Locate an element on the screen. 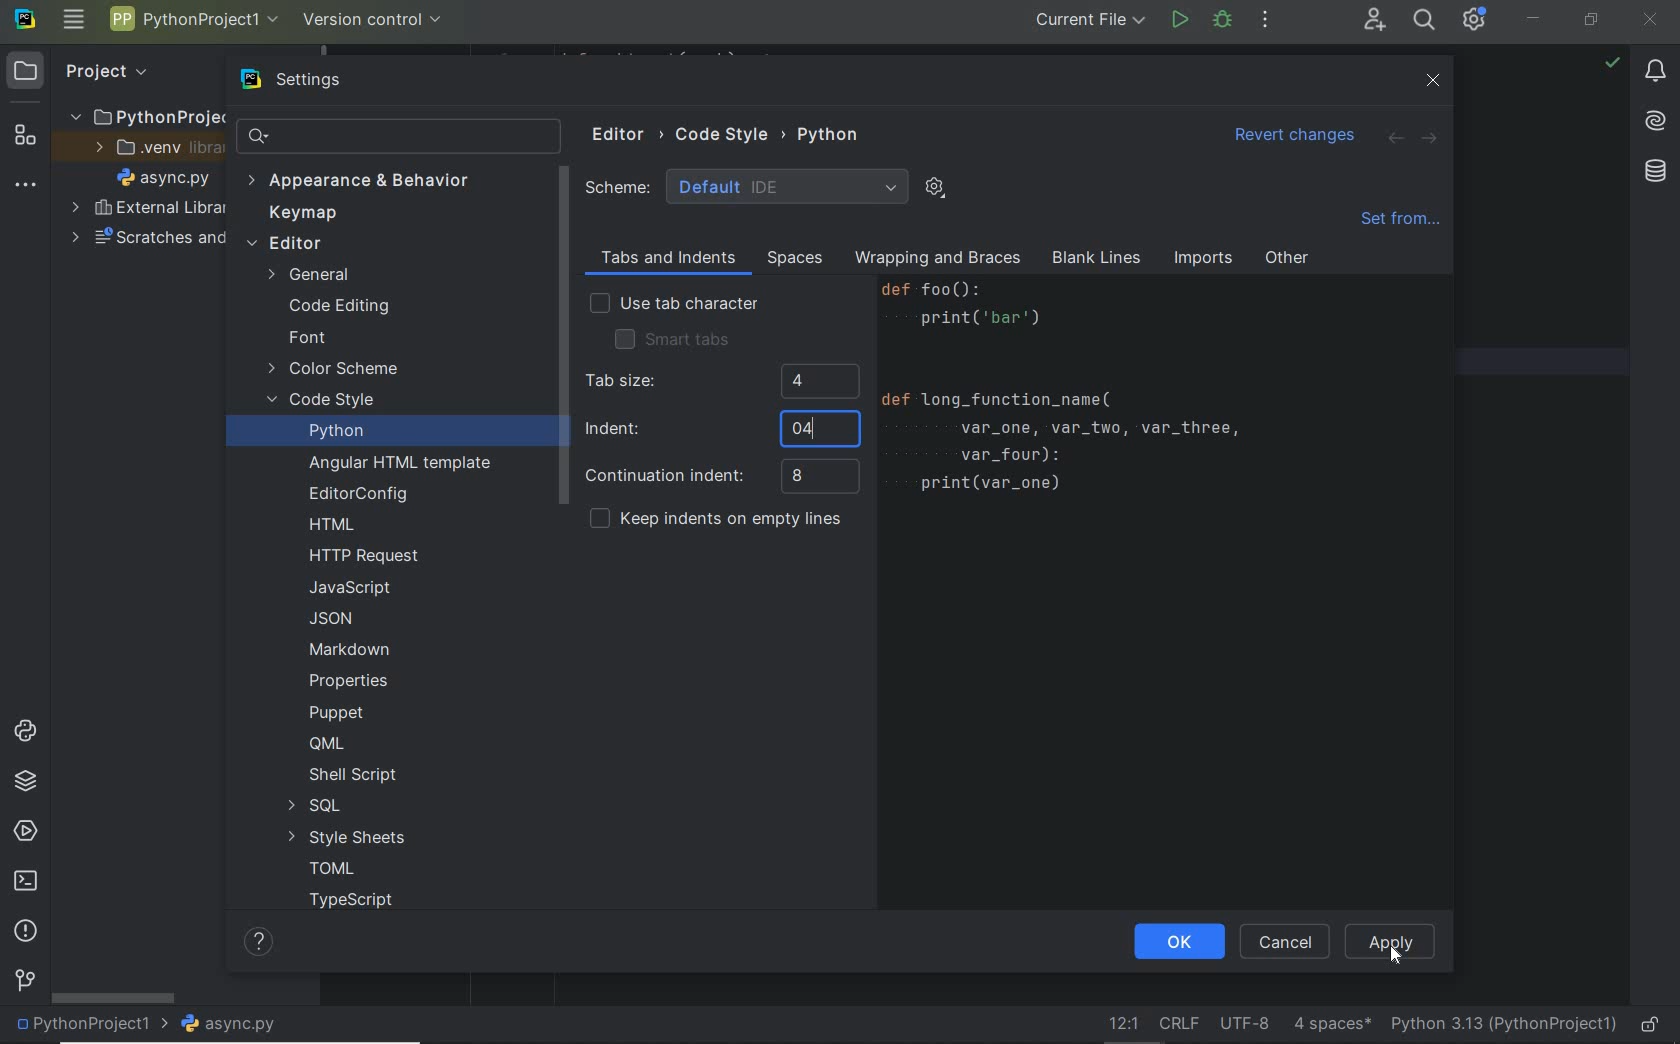  external libraries is located at coordinates (148, 208).